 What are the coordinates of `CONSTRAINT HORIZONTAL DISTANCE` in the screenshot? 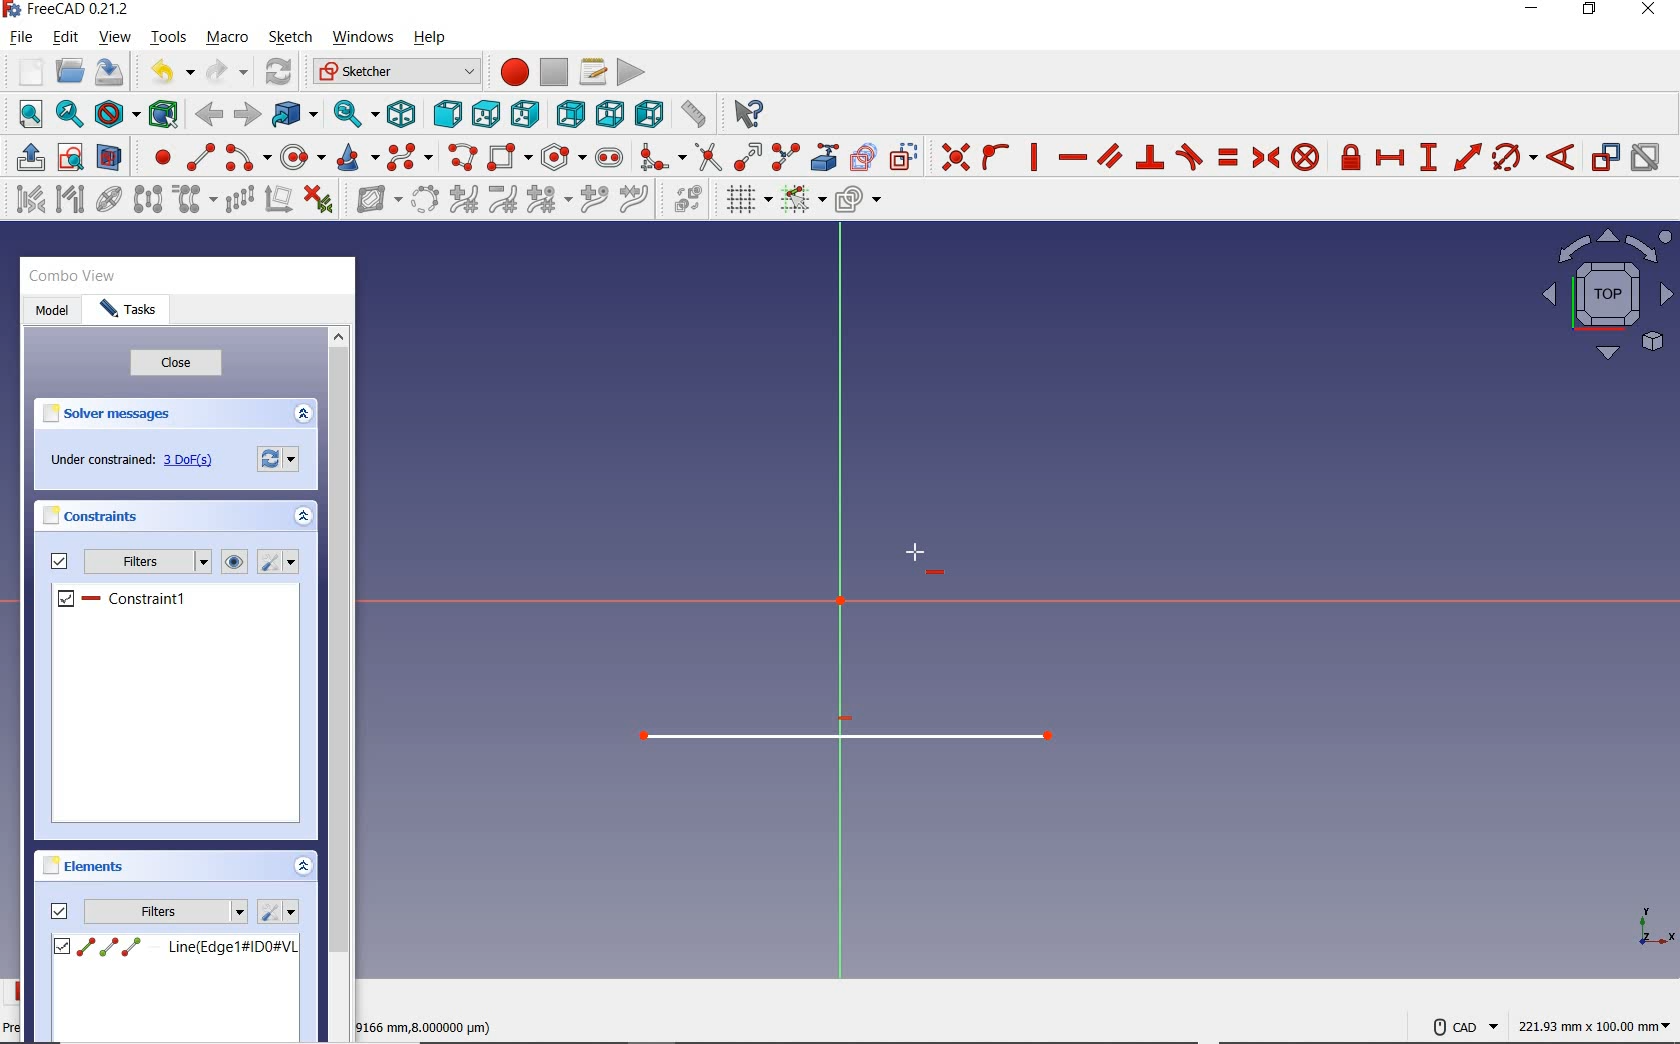 It's located at (1389, 159).